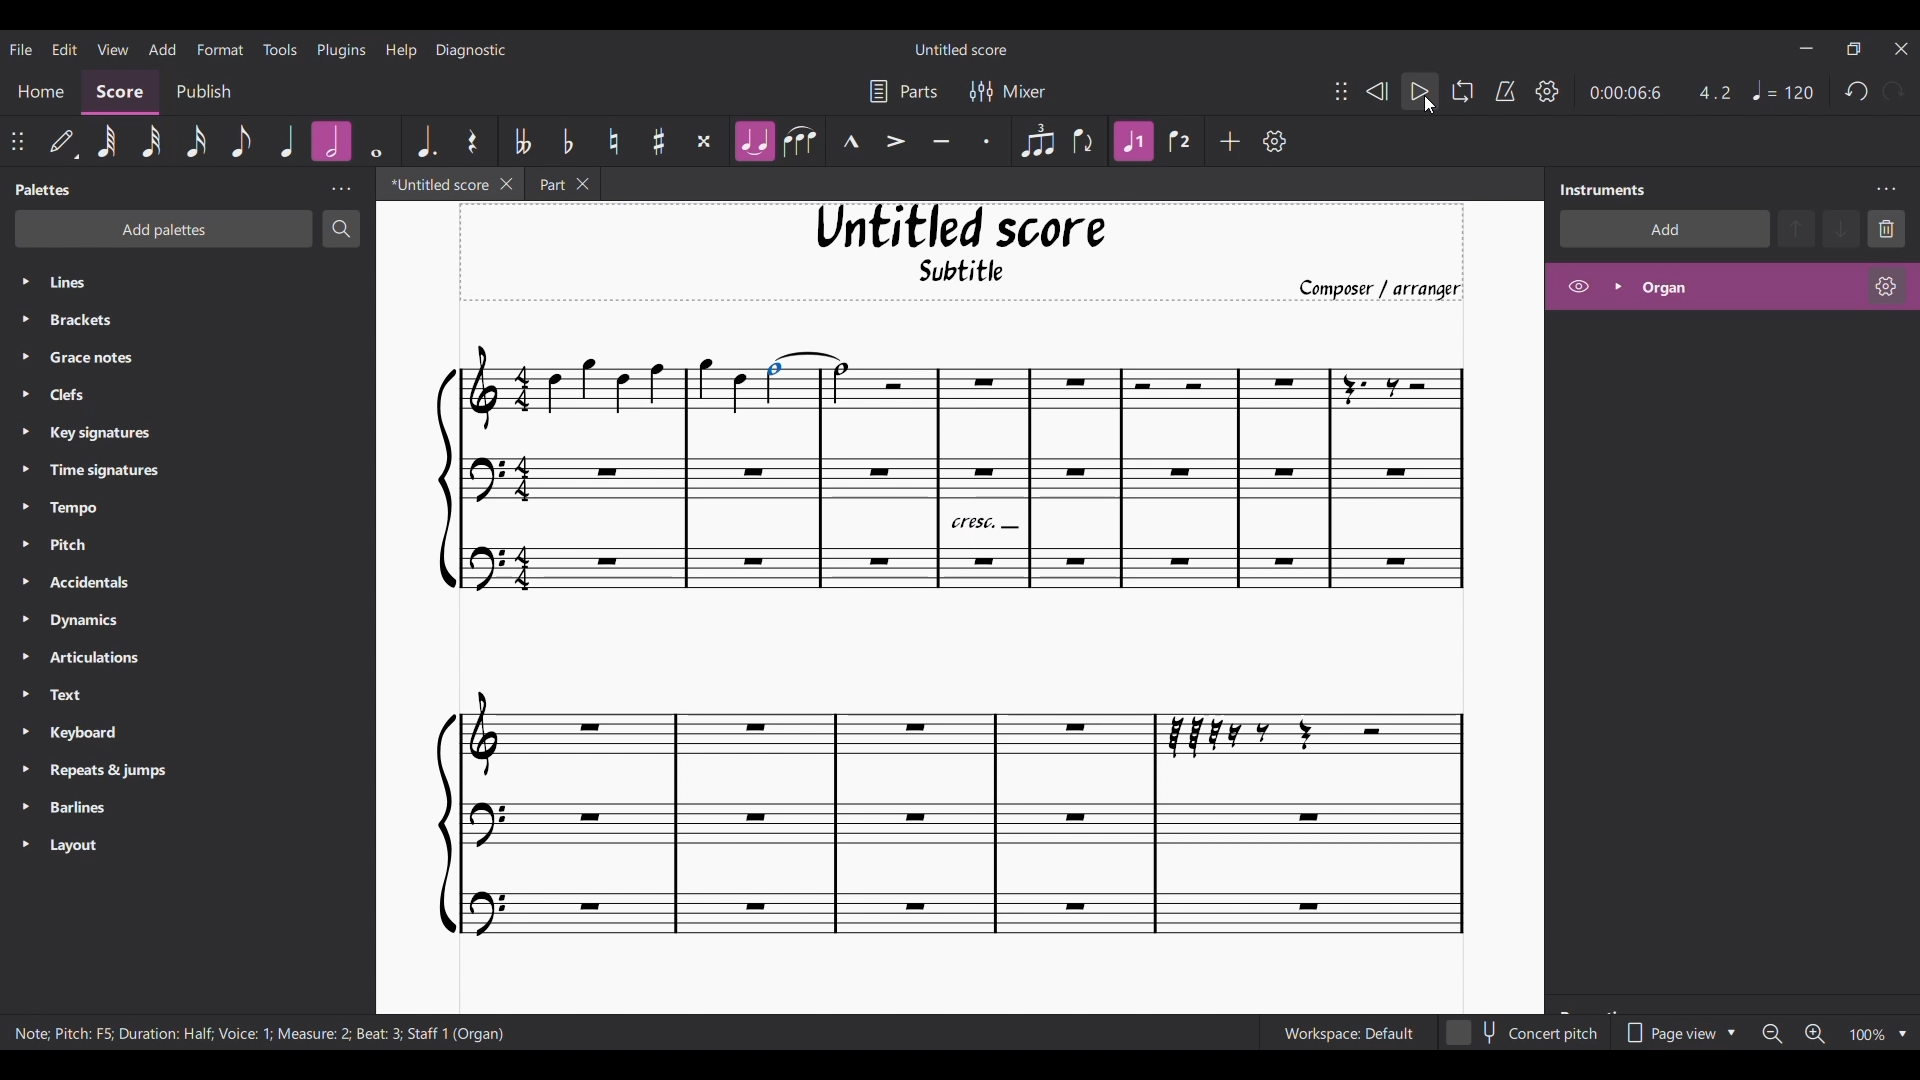  Describe the element at coordinates (432, 184) in the screenshot. I see `Current tab highlighted` at that location.